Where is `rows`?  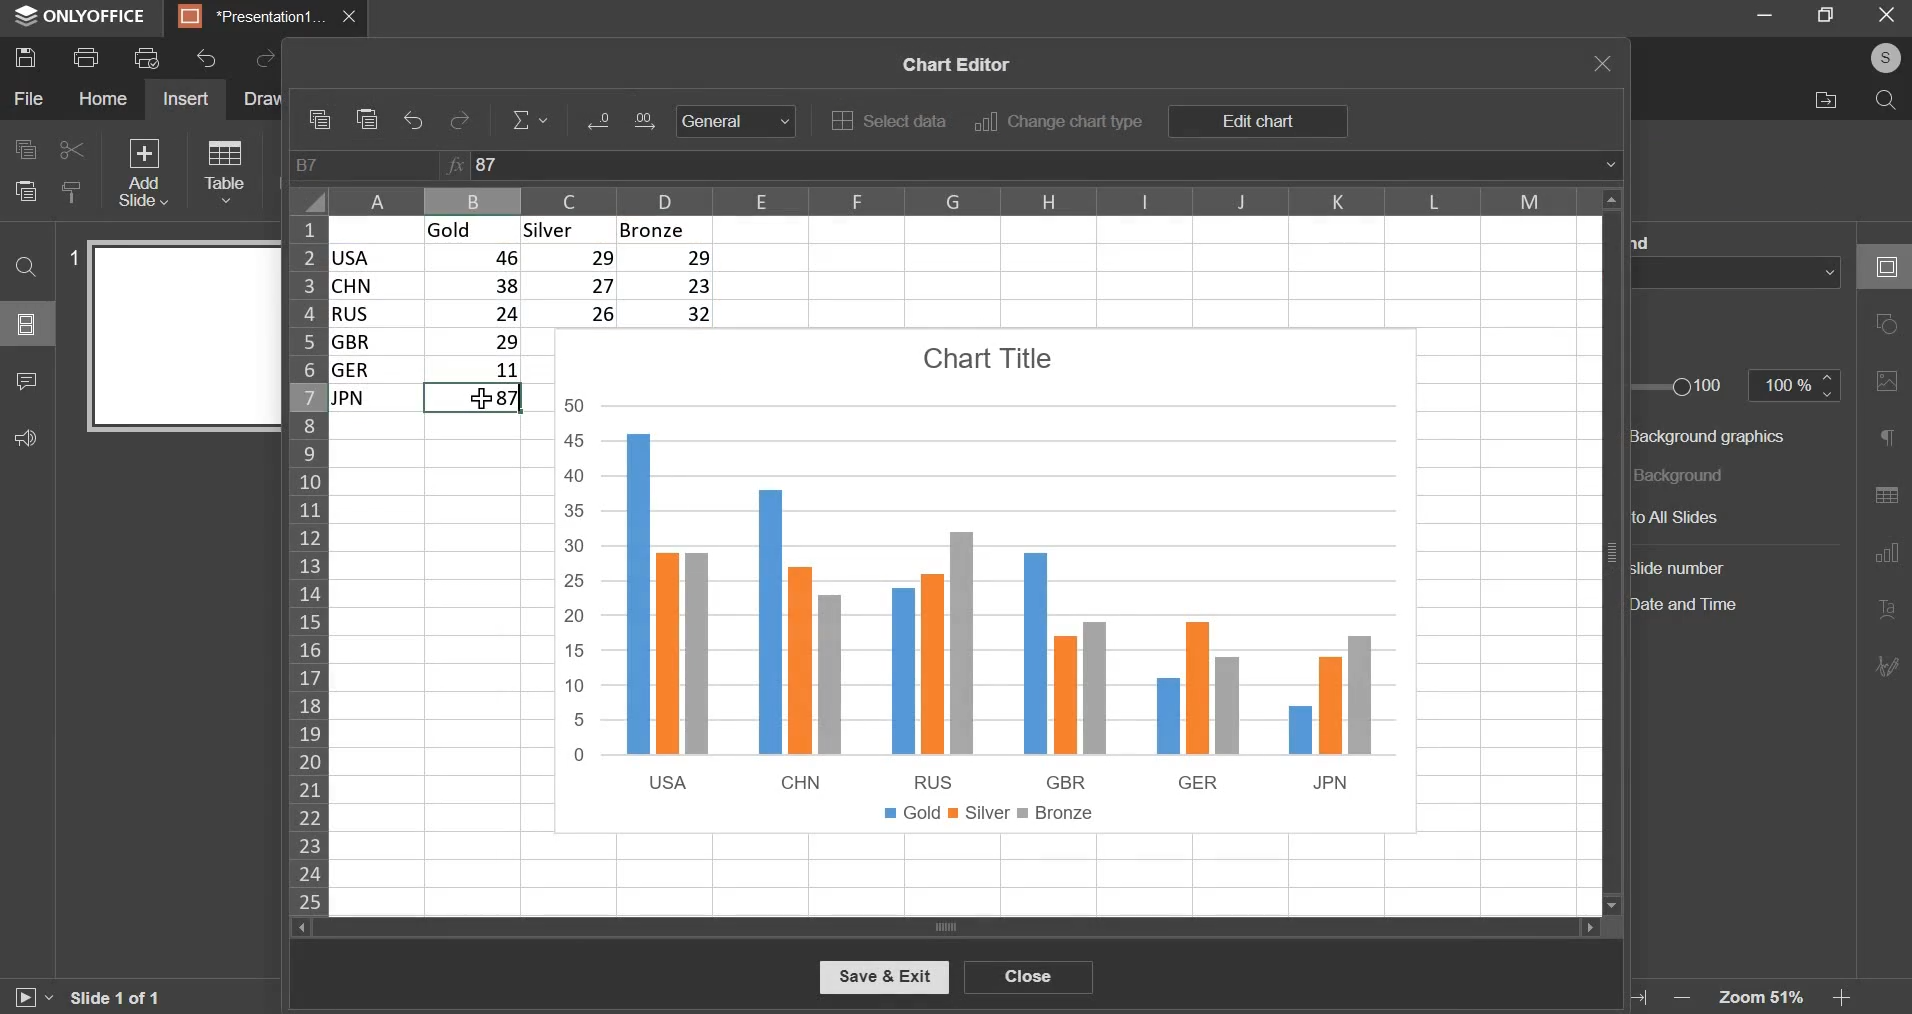
rows is located at coordinates (308, 562).